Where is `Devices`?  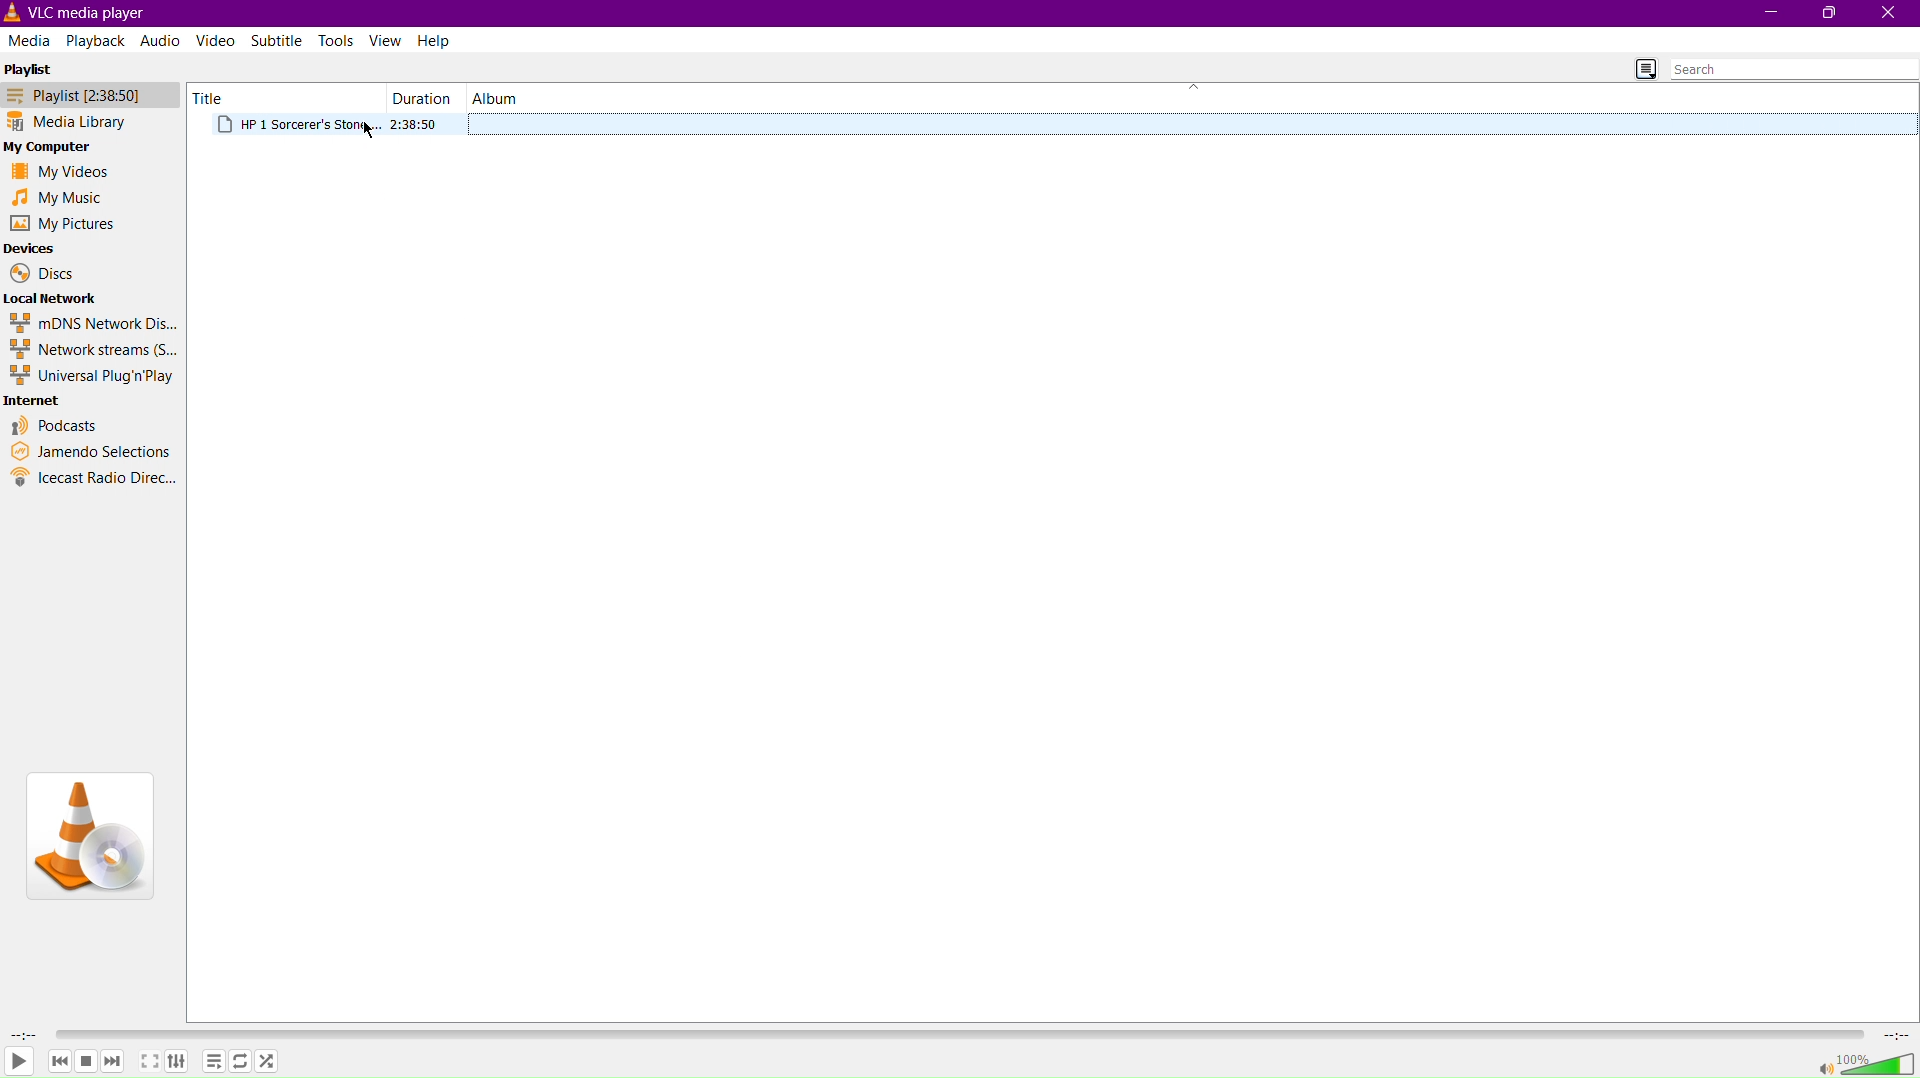
Devices is located at coordinates (34, 248).